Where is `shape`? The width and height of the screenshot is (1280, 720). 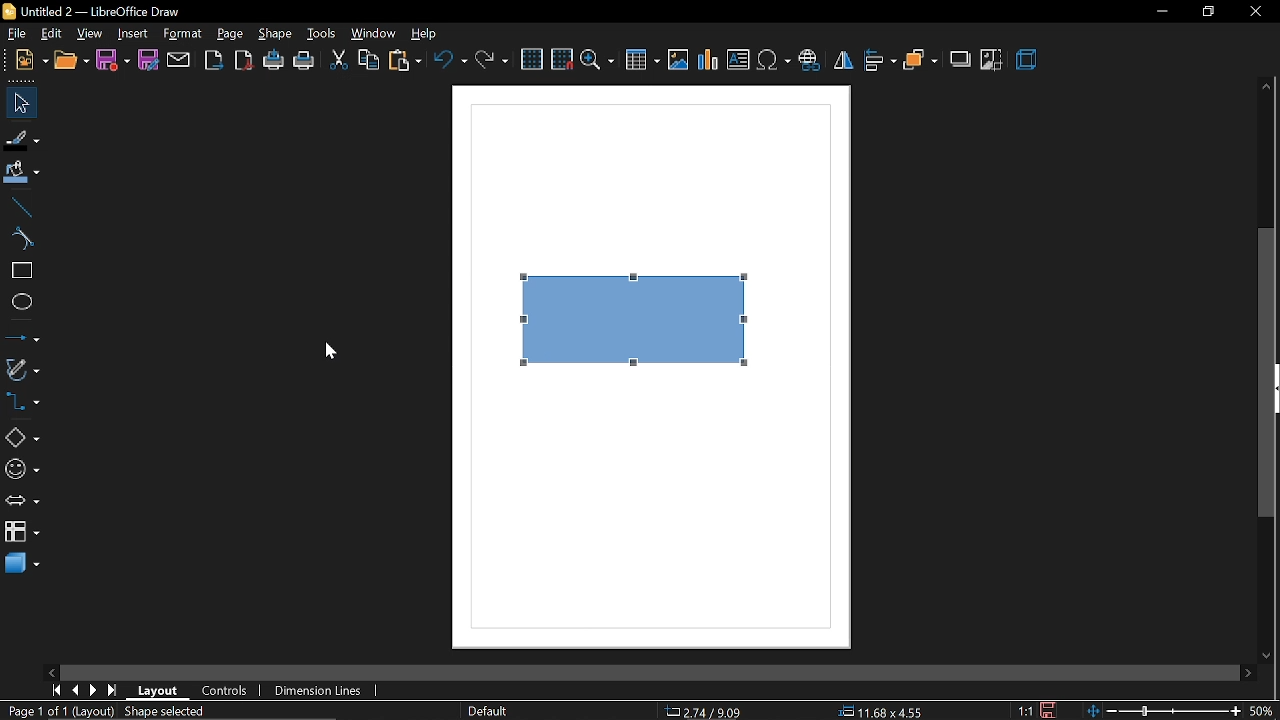
shape is located at coordinates (277, 33).